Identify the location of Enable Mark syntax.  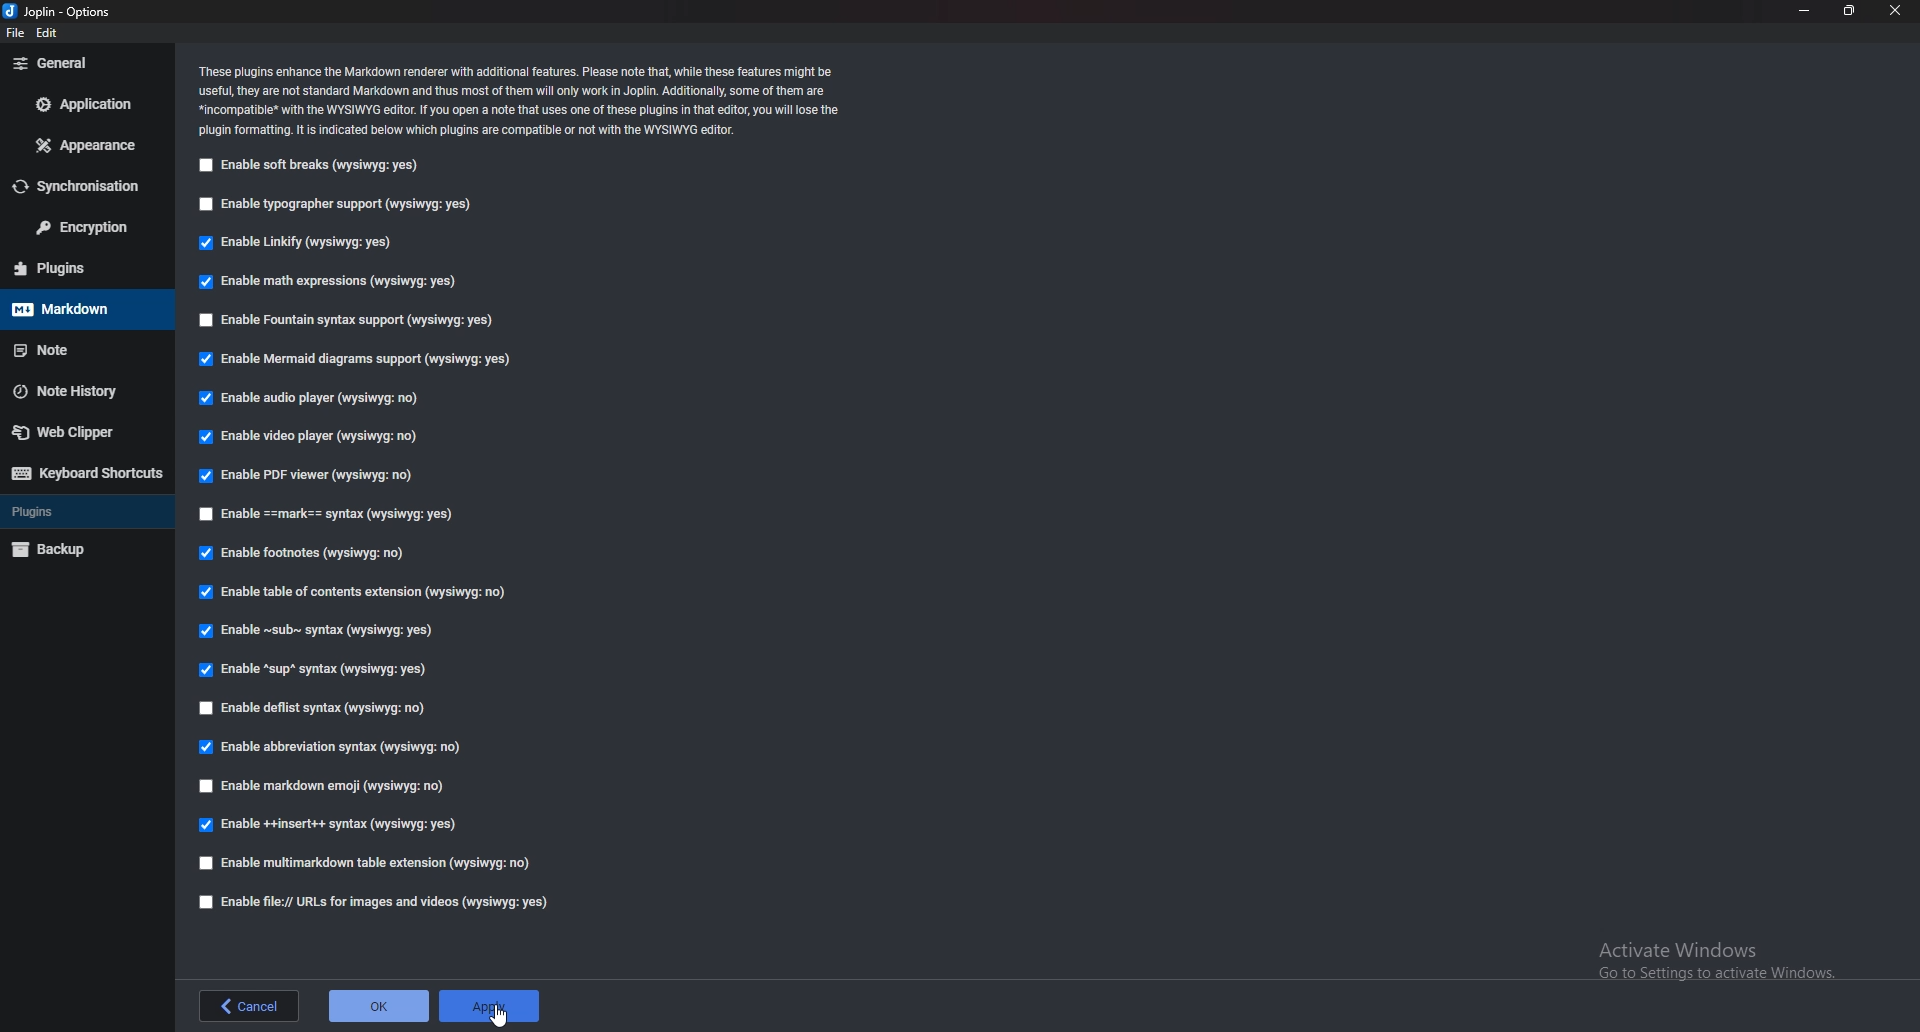
(330, 514).